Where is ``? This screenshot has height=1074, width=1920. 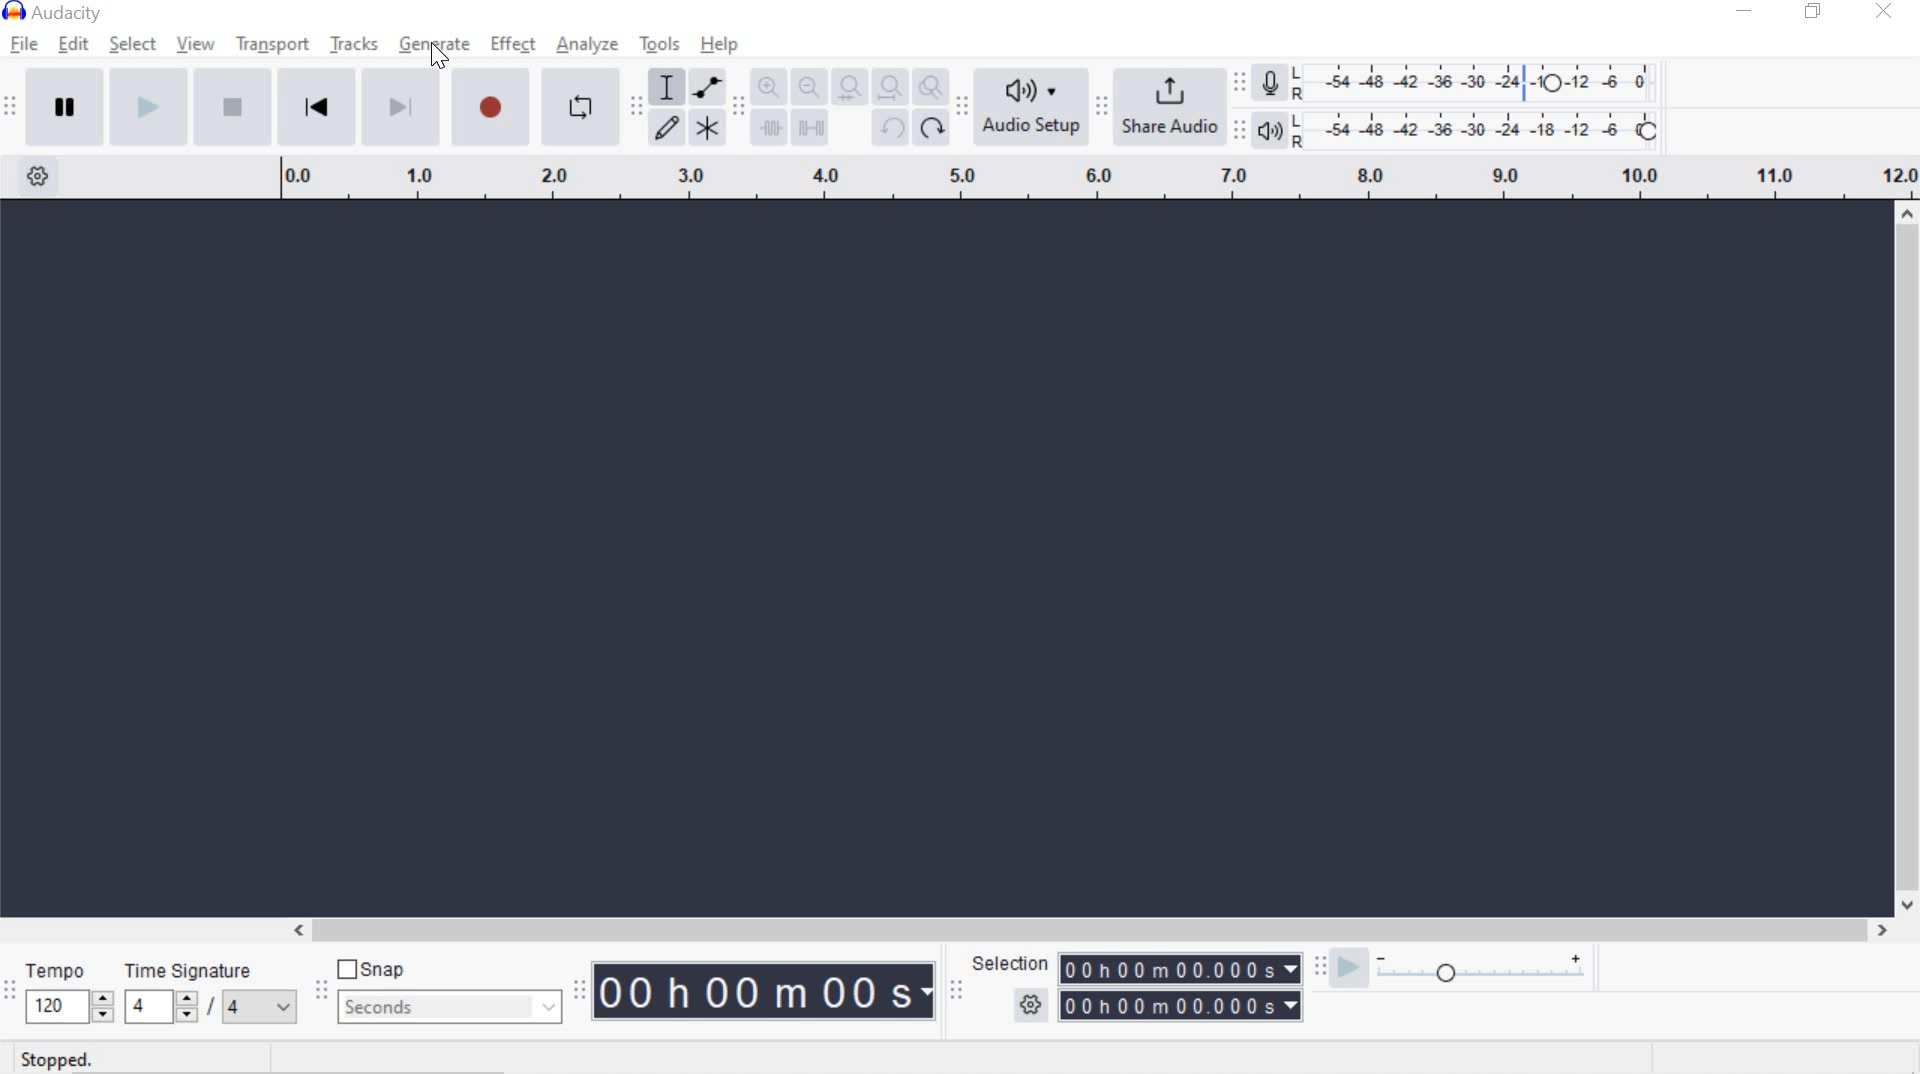  is located at coordinates (1009, 964).